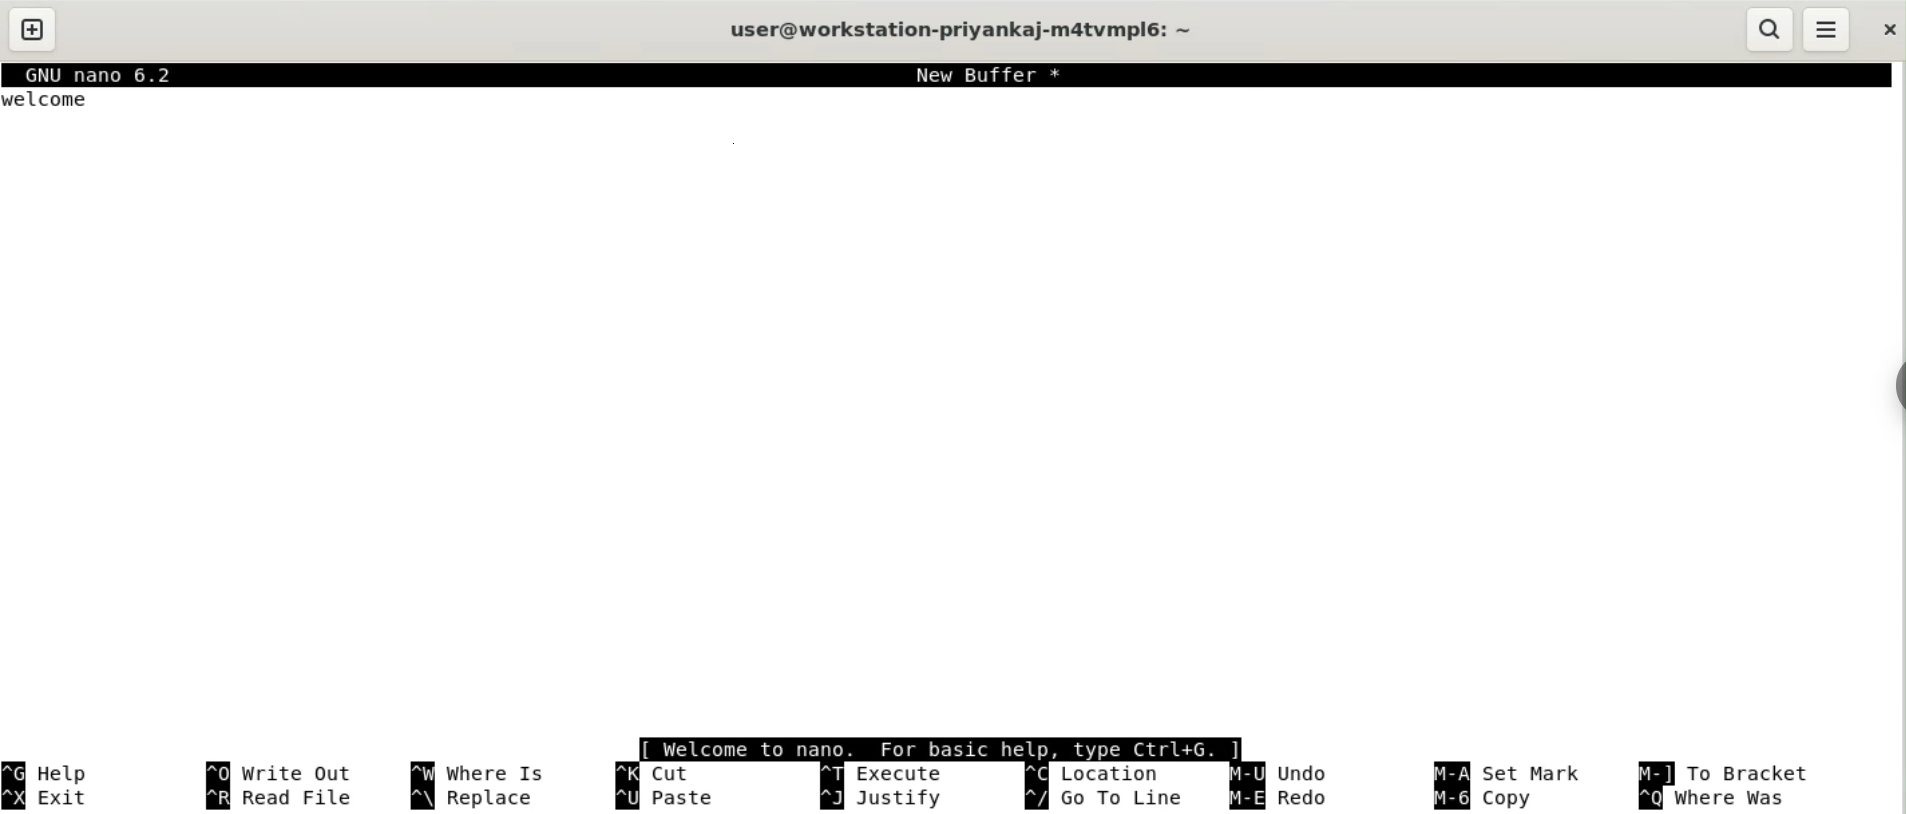  What do you see at coordinates (1515, 773) in the screenshot?
I see `set mark` at bounding box center [1515, 773].